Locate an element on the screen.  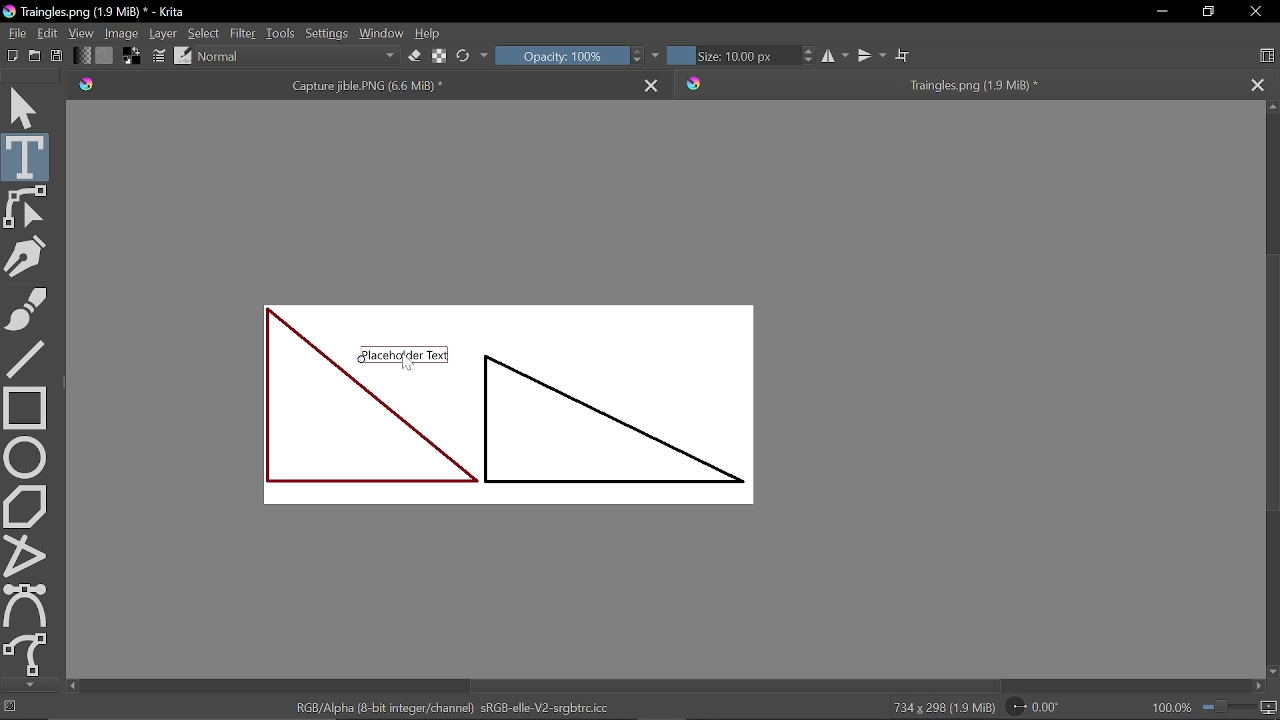
polyline tool is located at coordinates (27, 554).